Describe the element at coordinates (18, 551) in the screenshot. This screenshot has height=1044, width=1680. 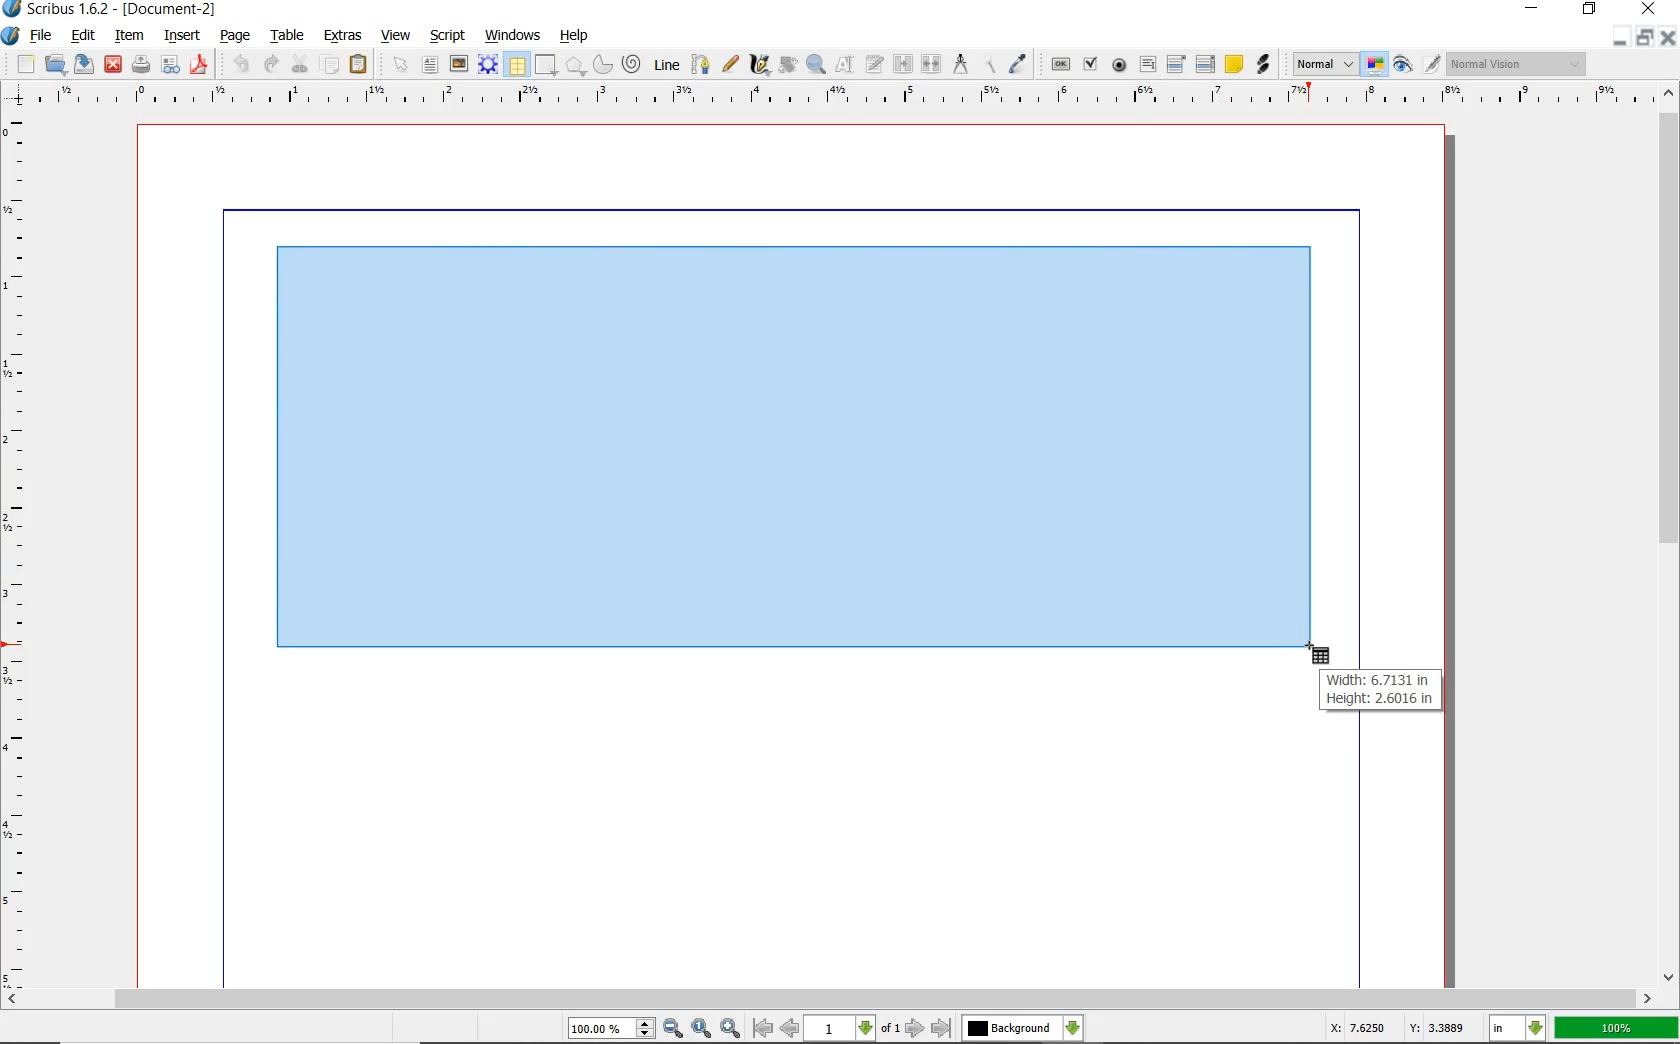
I see `ruler` at that location.